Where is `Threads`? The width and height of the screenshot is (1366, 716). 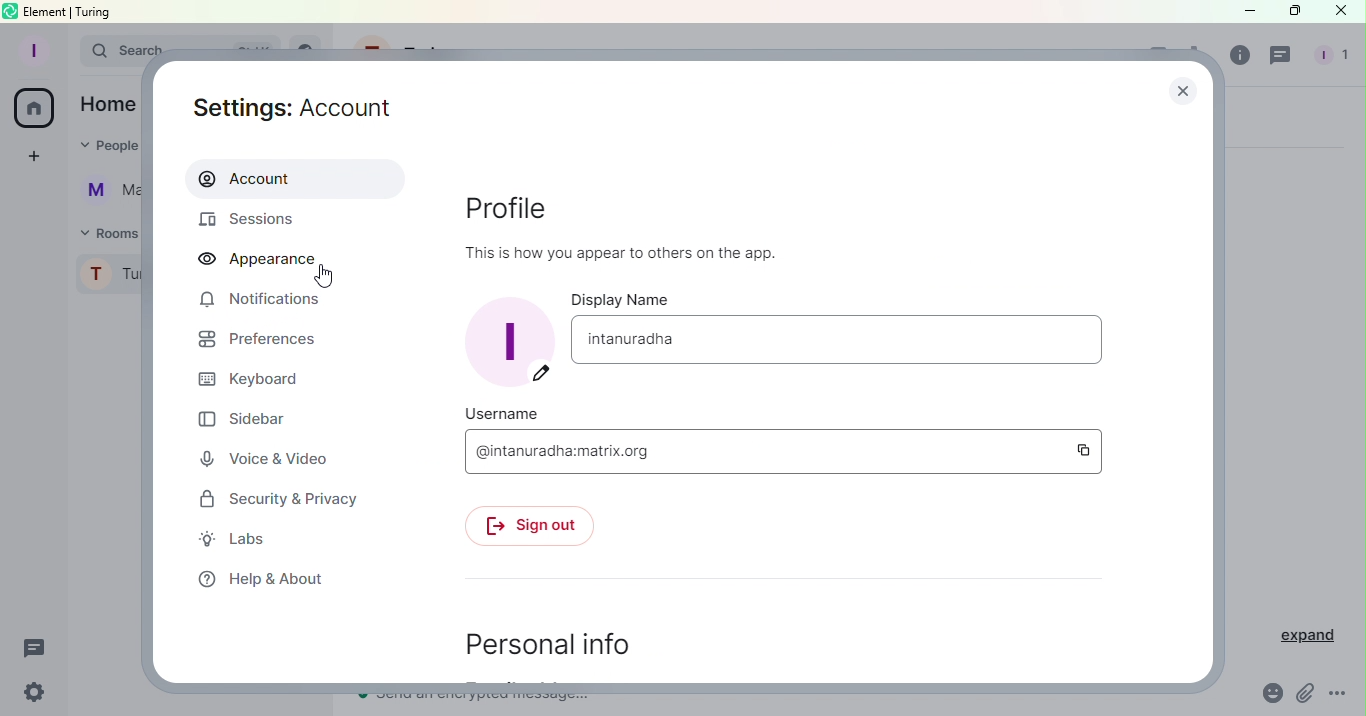 Threads is located at coordinates (1278, 58).